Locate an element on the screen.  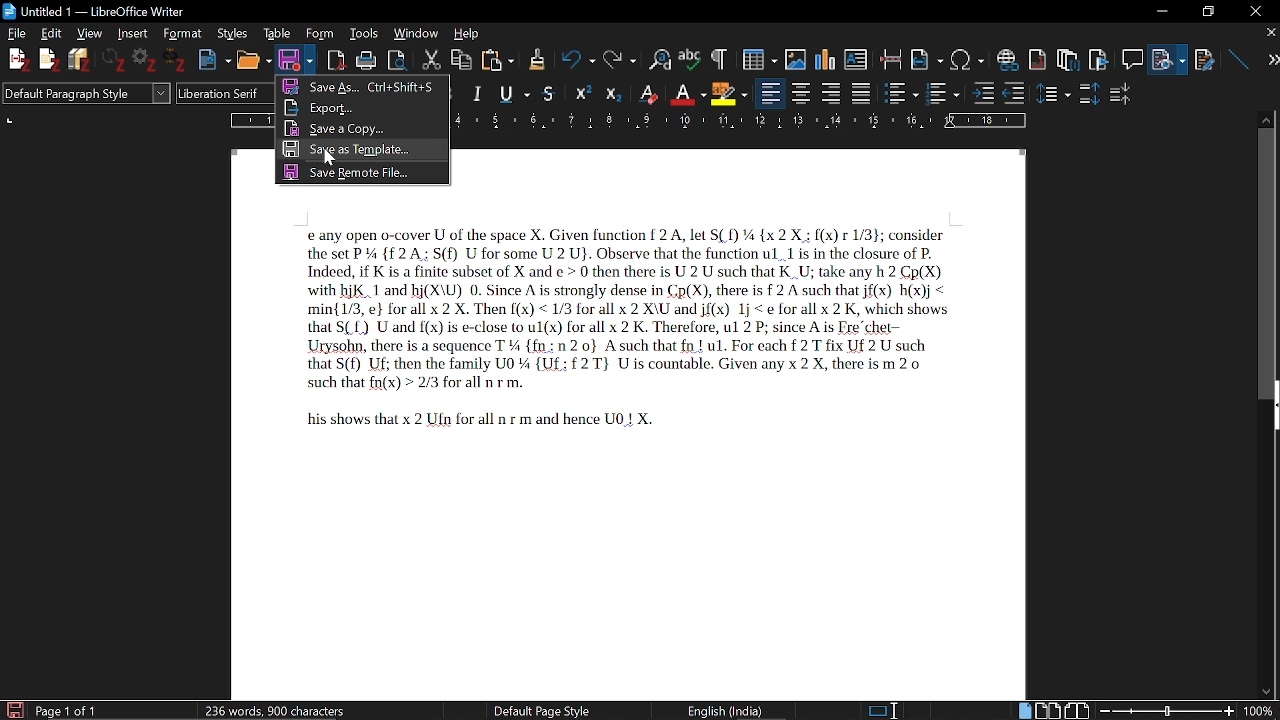
Insert table is located at coordinates (752, 57).